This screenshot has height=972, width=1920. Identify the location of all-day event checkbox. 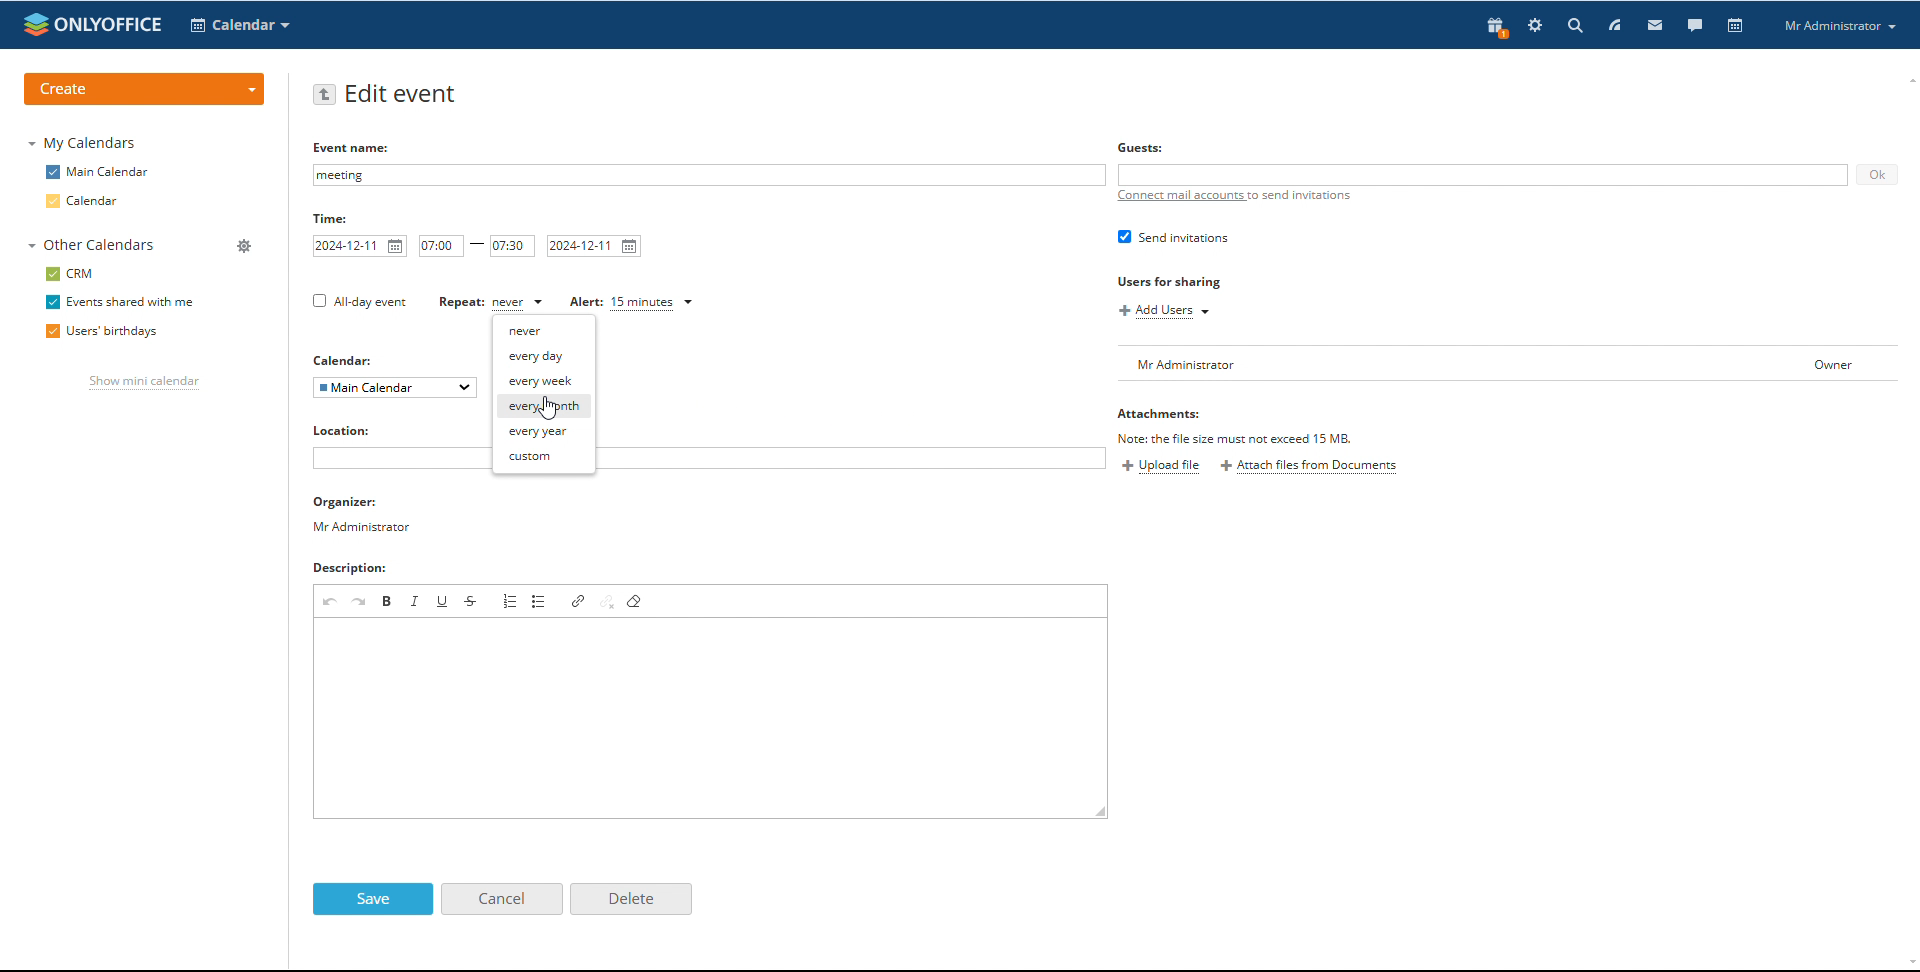
(357, 301).